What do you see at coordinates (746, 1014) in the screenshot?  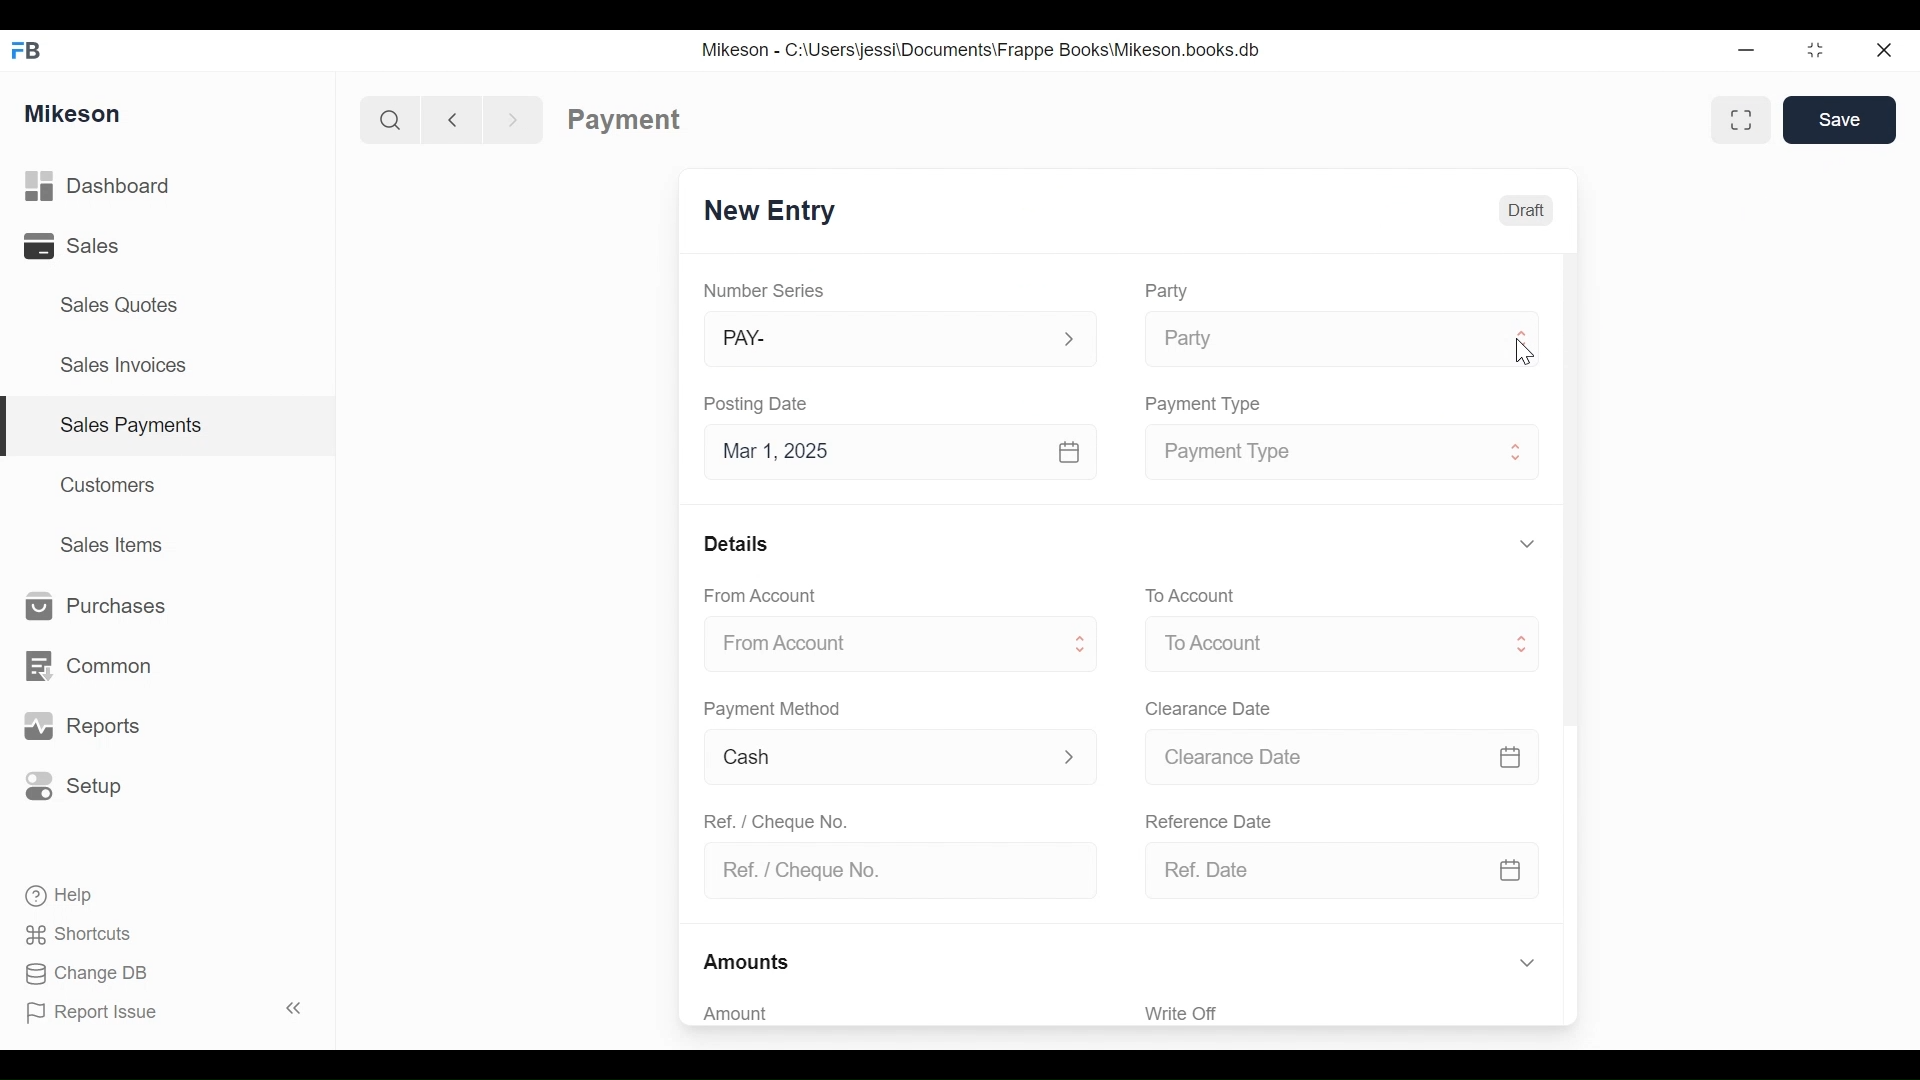 I see `Amount` at bounding box center [746, 1014].